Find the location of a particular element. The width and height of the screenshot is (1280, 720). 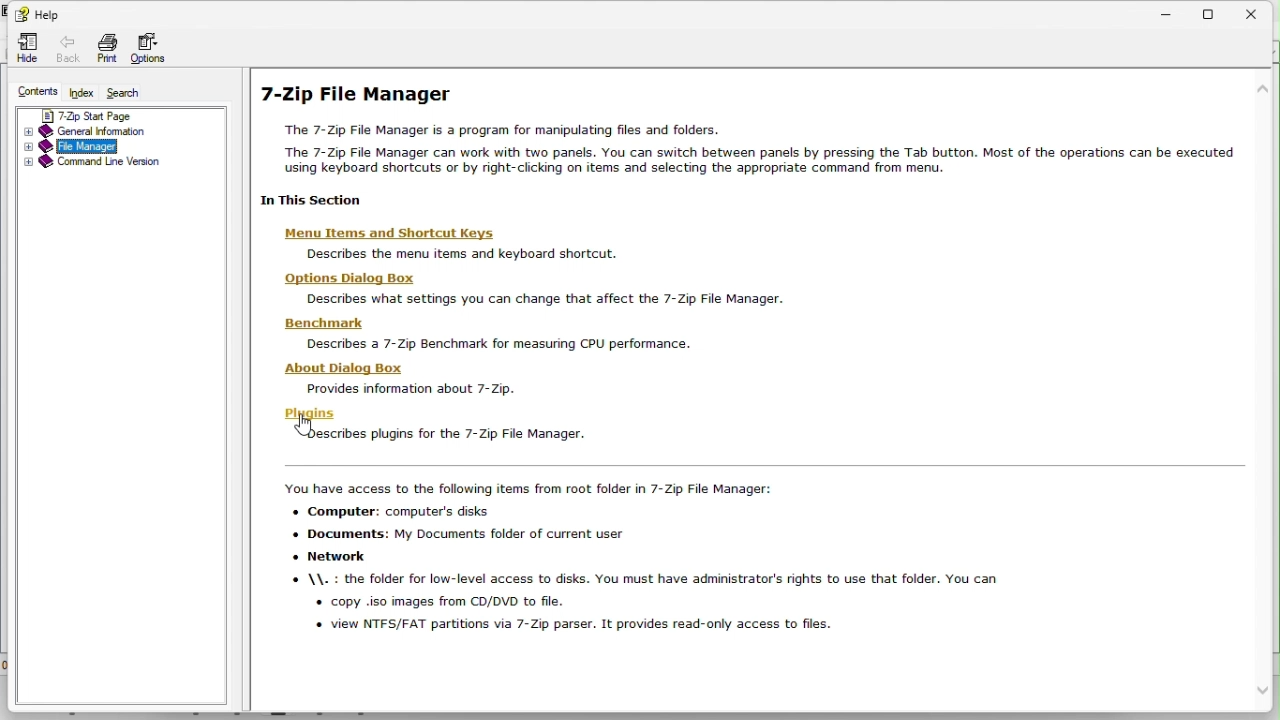

senchmark is located at coordinates (323, 324).